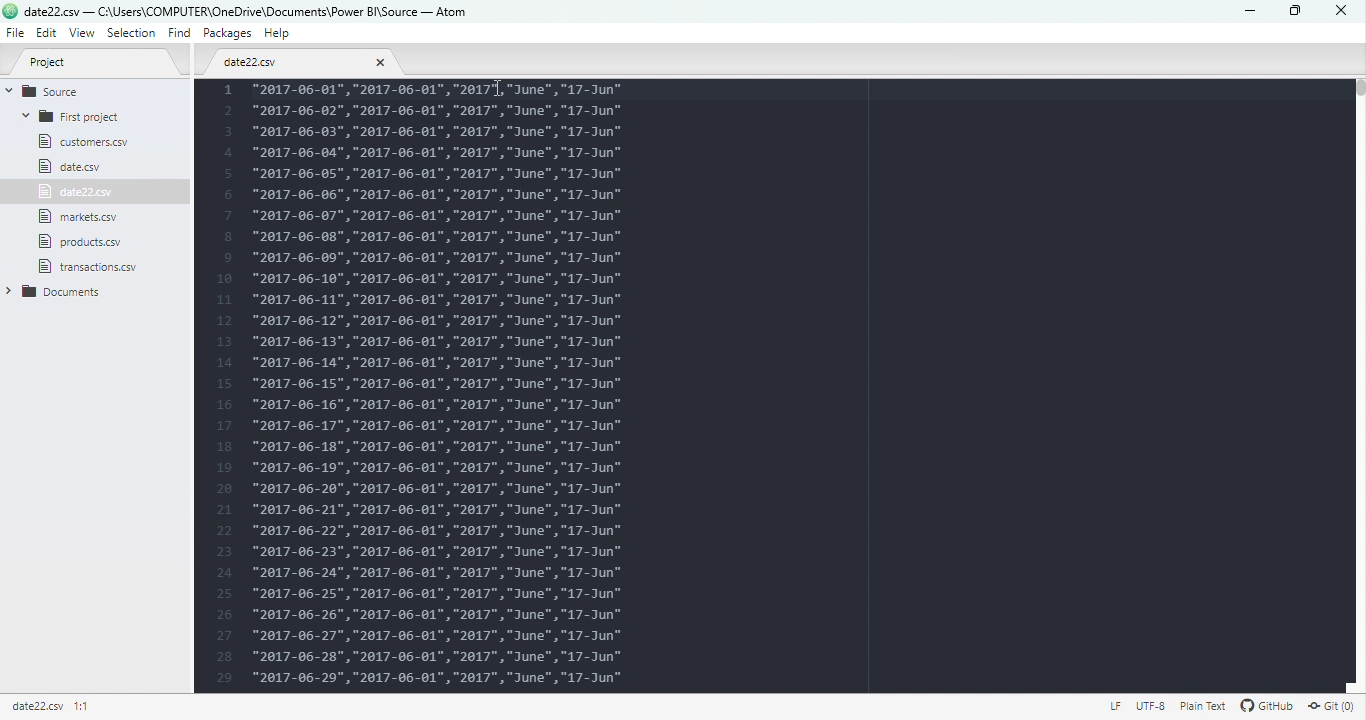 The height and width of the screenshot is (720, 1366). I want to click on file, so click(84, 240).